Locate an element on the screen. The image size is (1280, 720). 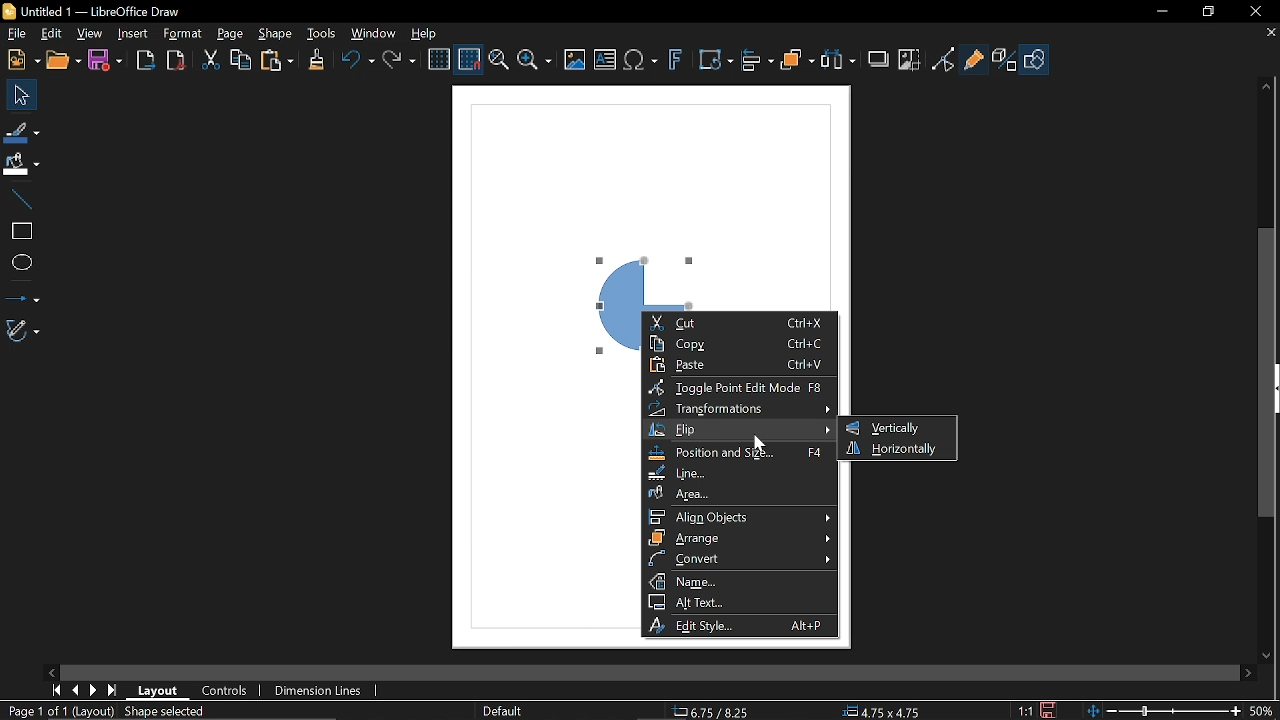
1:1 (Scaling factor) is located at coordinates (1026, 710).